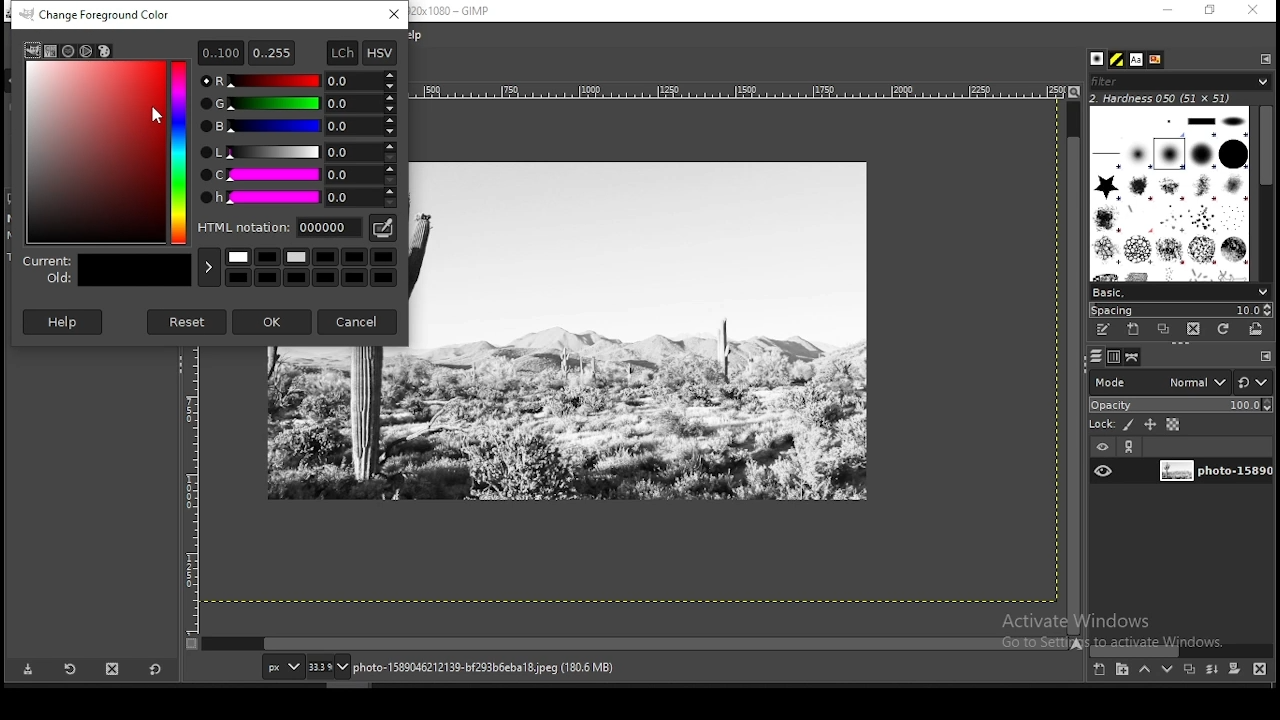 Image resolution: width=1280 pixels, height=720 pixels. What do you see at coordinates (1096, 357) in the screenshot?
I see `layers` at bounding box center [1096, 357].